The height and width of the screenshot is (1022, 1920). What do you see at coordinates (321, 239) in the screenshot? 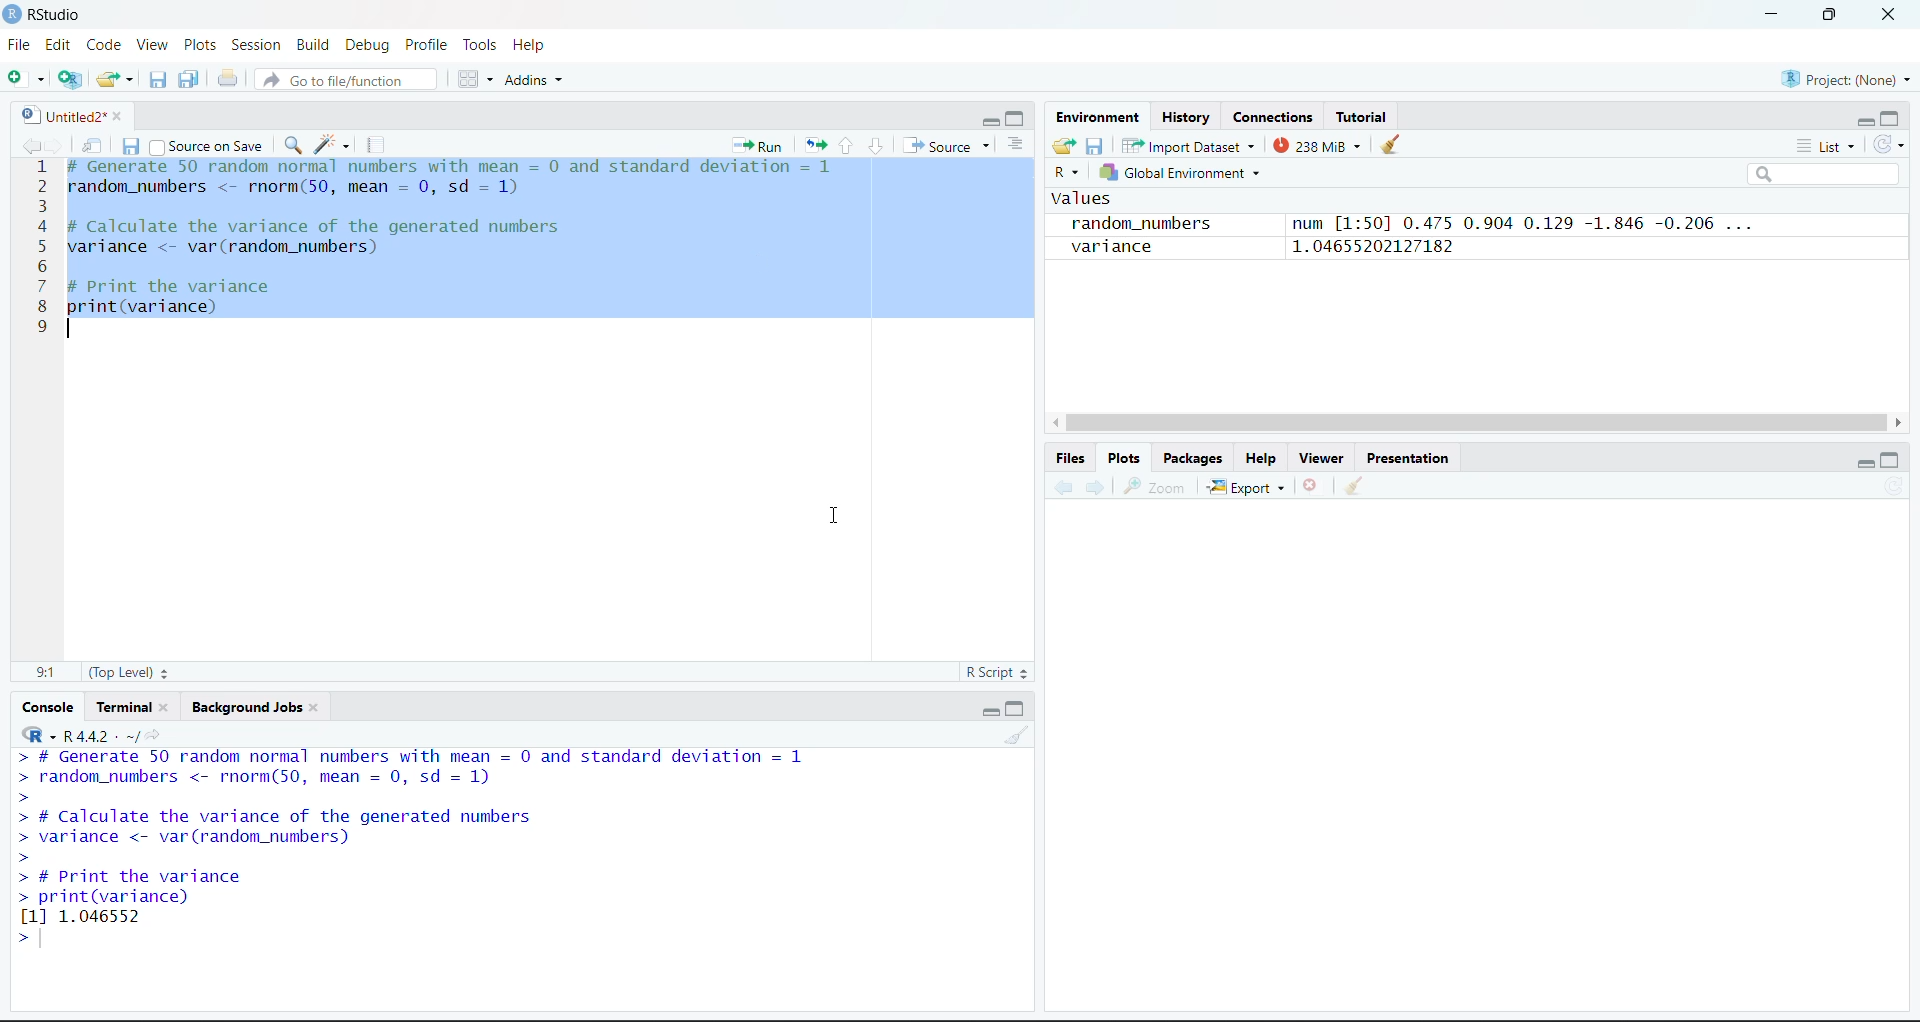
I see `# Calculate the variance of the generated numbers
variance <- var(random_numbers)` at bounding box center [321, 239].